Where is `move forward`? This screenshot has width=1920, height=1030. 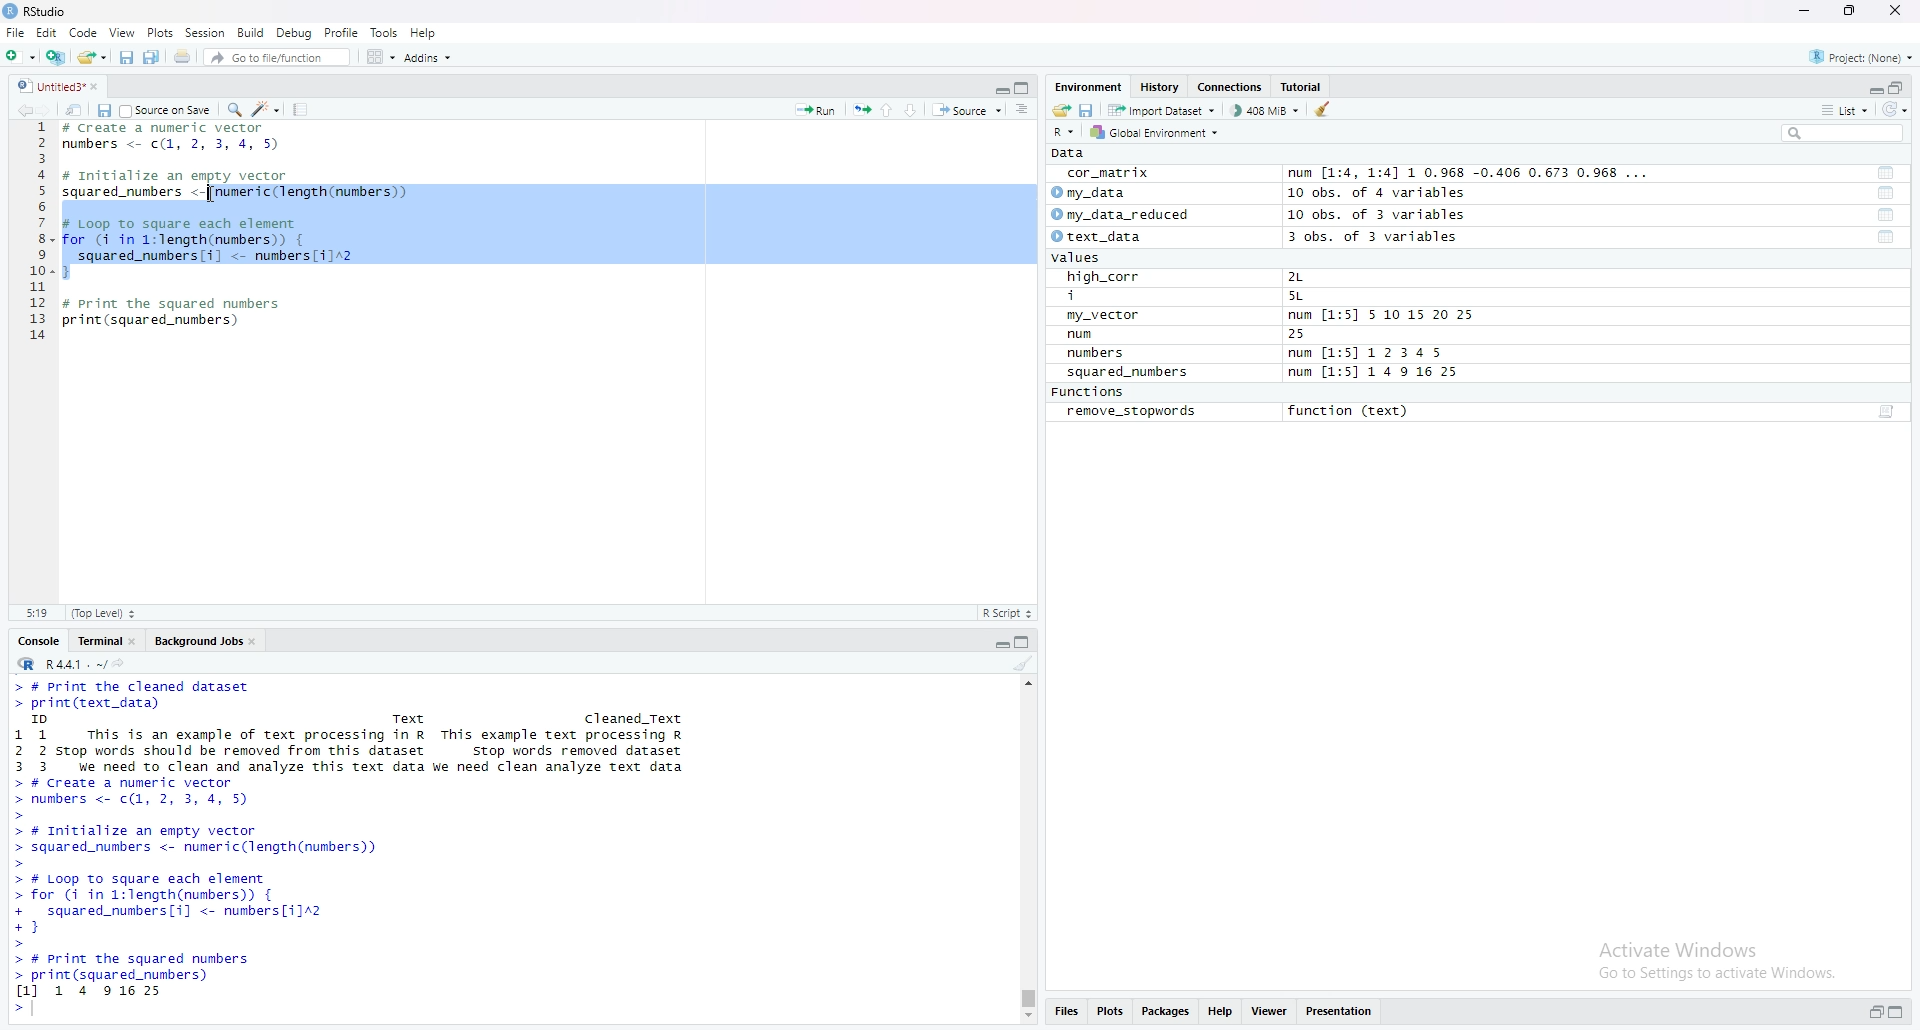 move forward is located at coordinates (49, 108).